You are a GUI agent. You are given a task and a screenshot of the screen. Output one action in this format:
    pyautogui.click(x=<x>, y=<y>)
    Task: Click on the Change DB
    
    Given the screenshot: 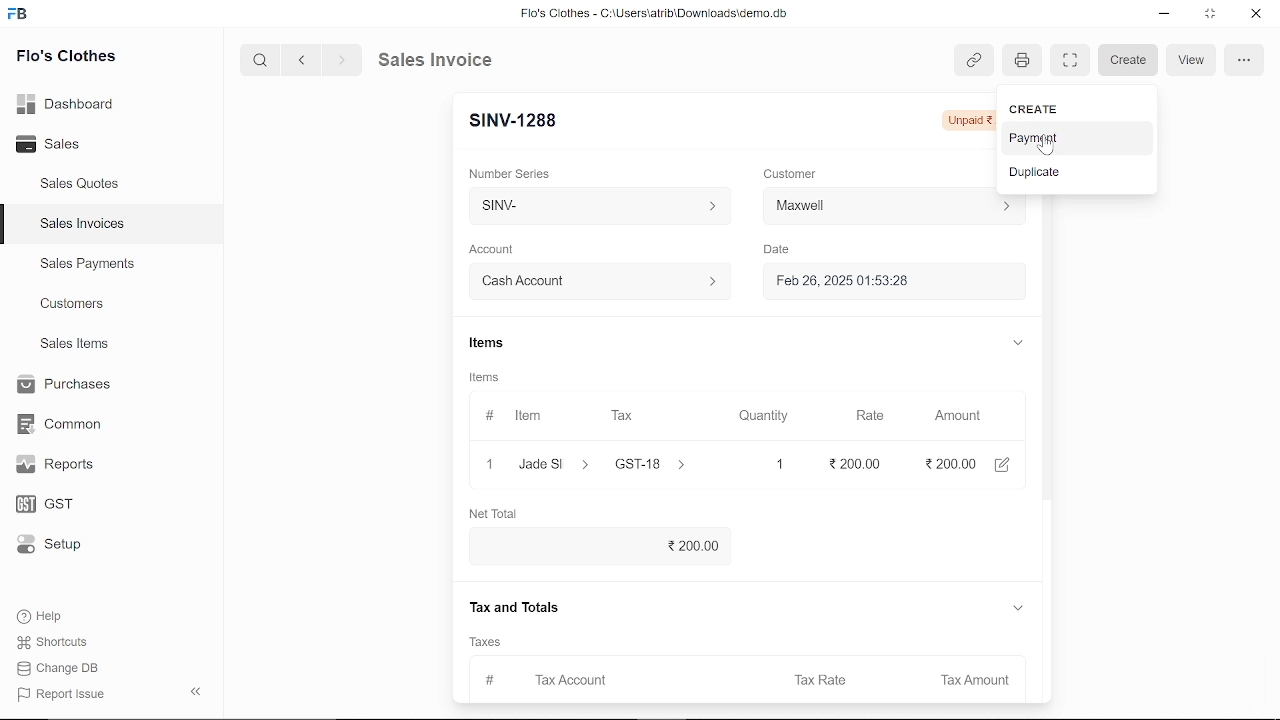 What is the action you would take?
    pyautogui.click(x=64, y=668)
    